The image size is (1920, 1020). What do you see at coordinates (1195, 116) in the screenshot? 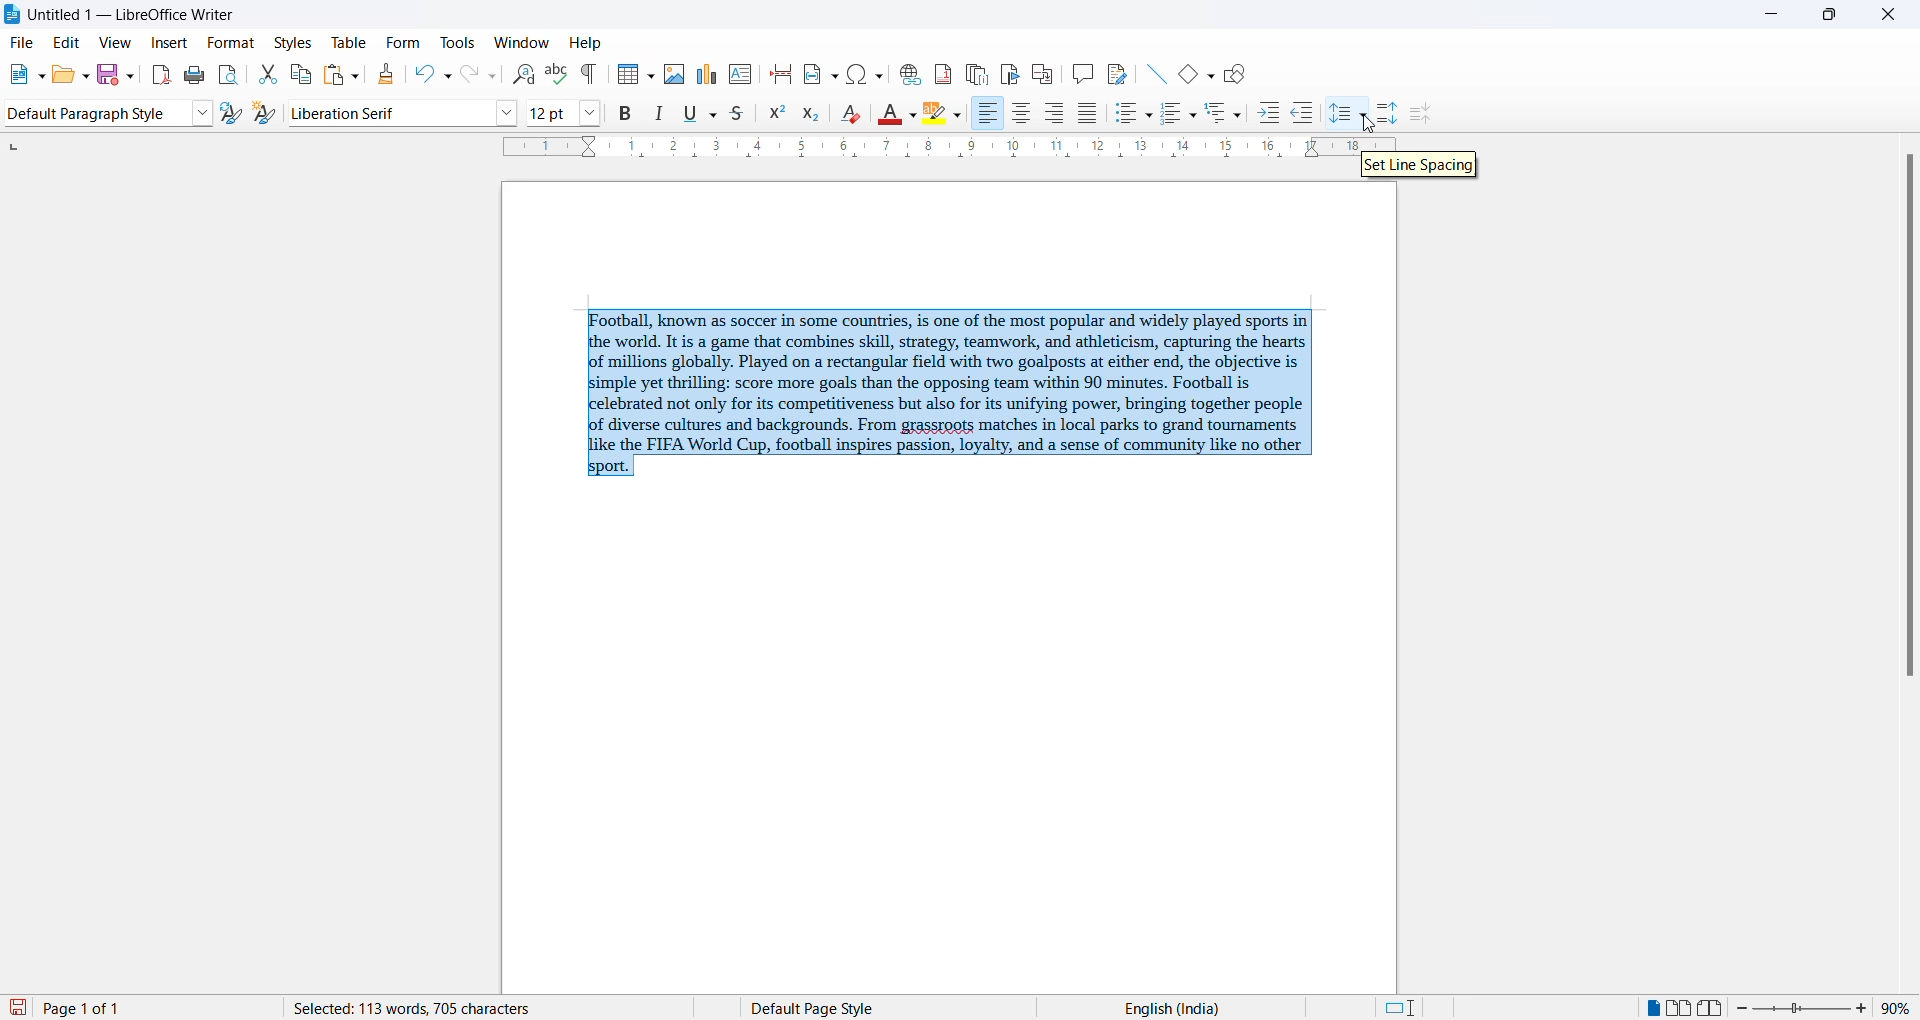
I see `toggle ordered list ` at bounding box center [1195, 116].